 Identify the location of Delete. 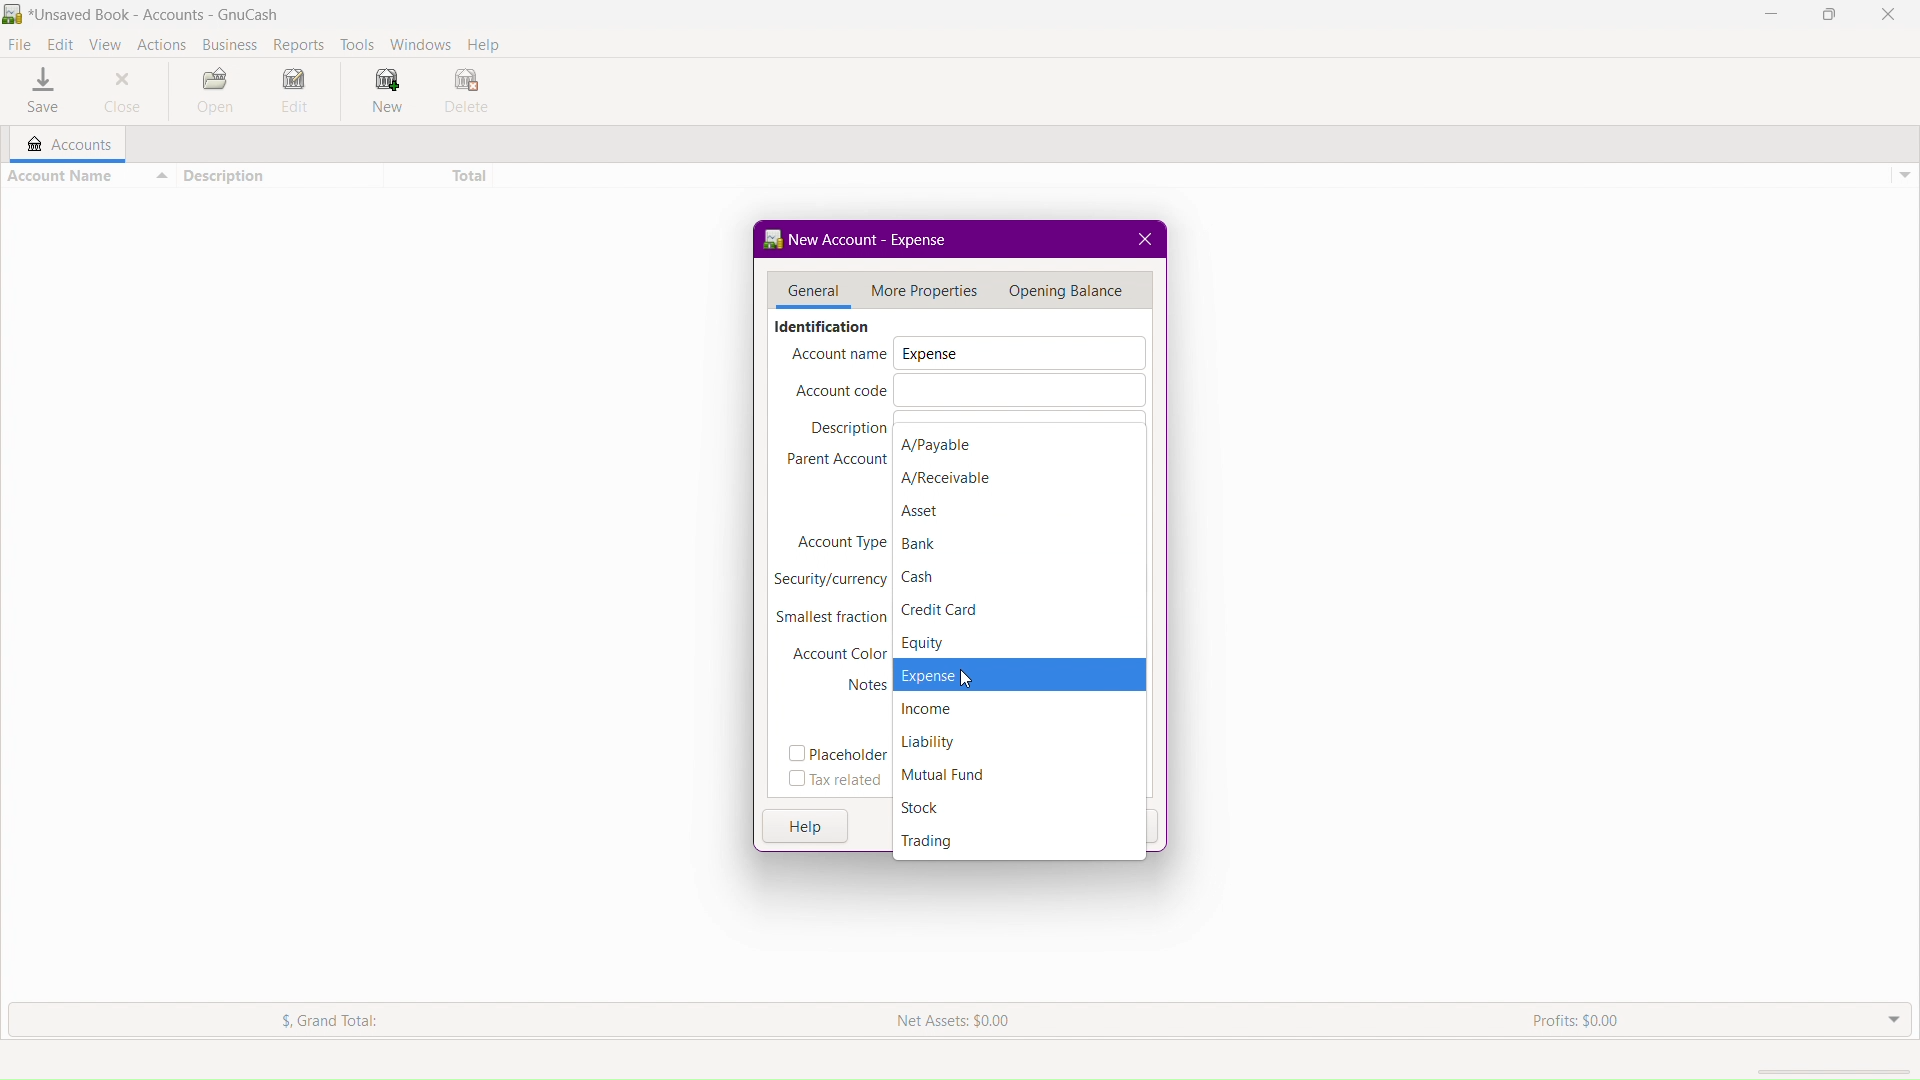
(467, 93).